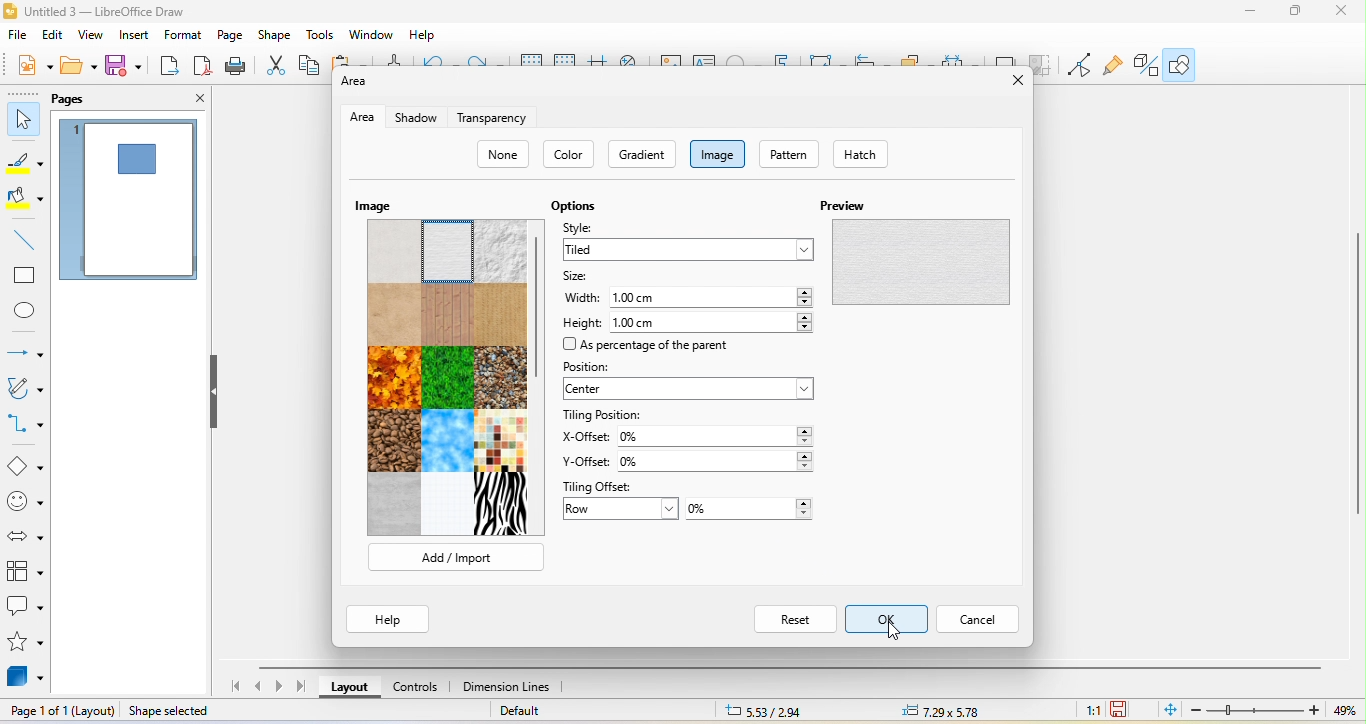 Image resolution: width=1366 pixels, height=724 pixels. Describe the element at coordinates (1043, 66) in the screenshot. I see `crop image` at that location.